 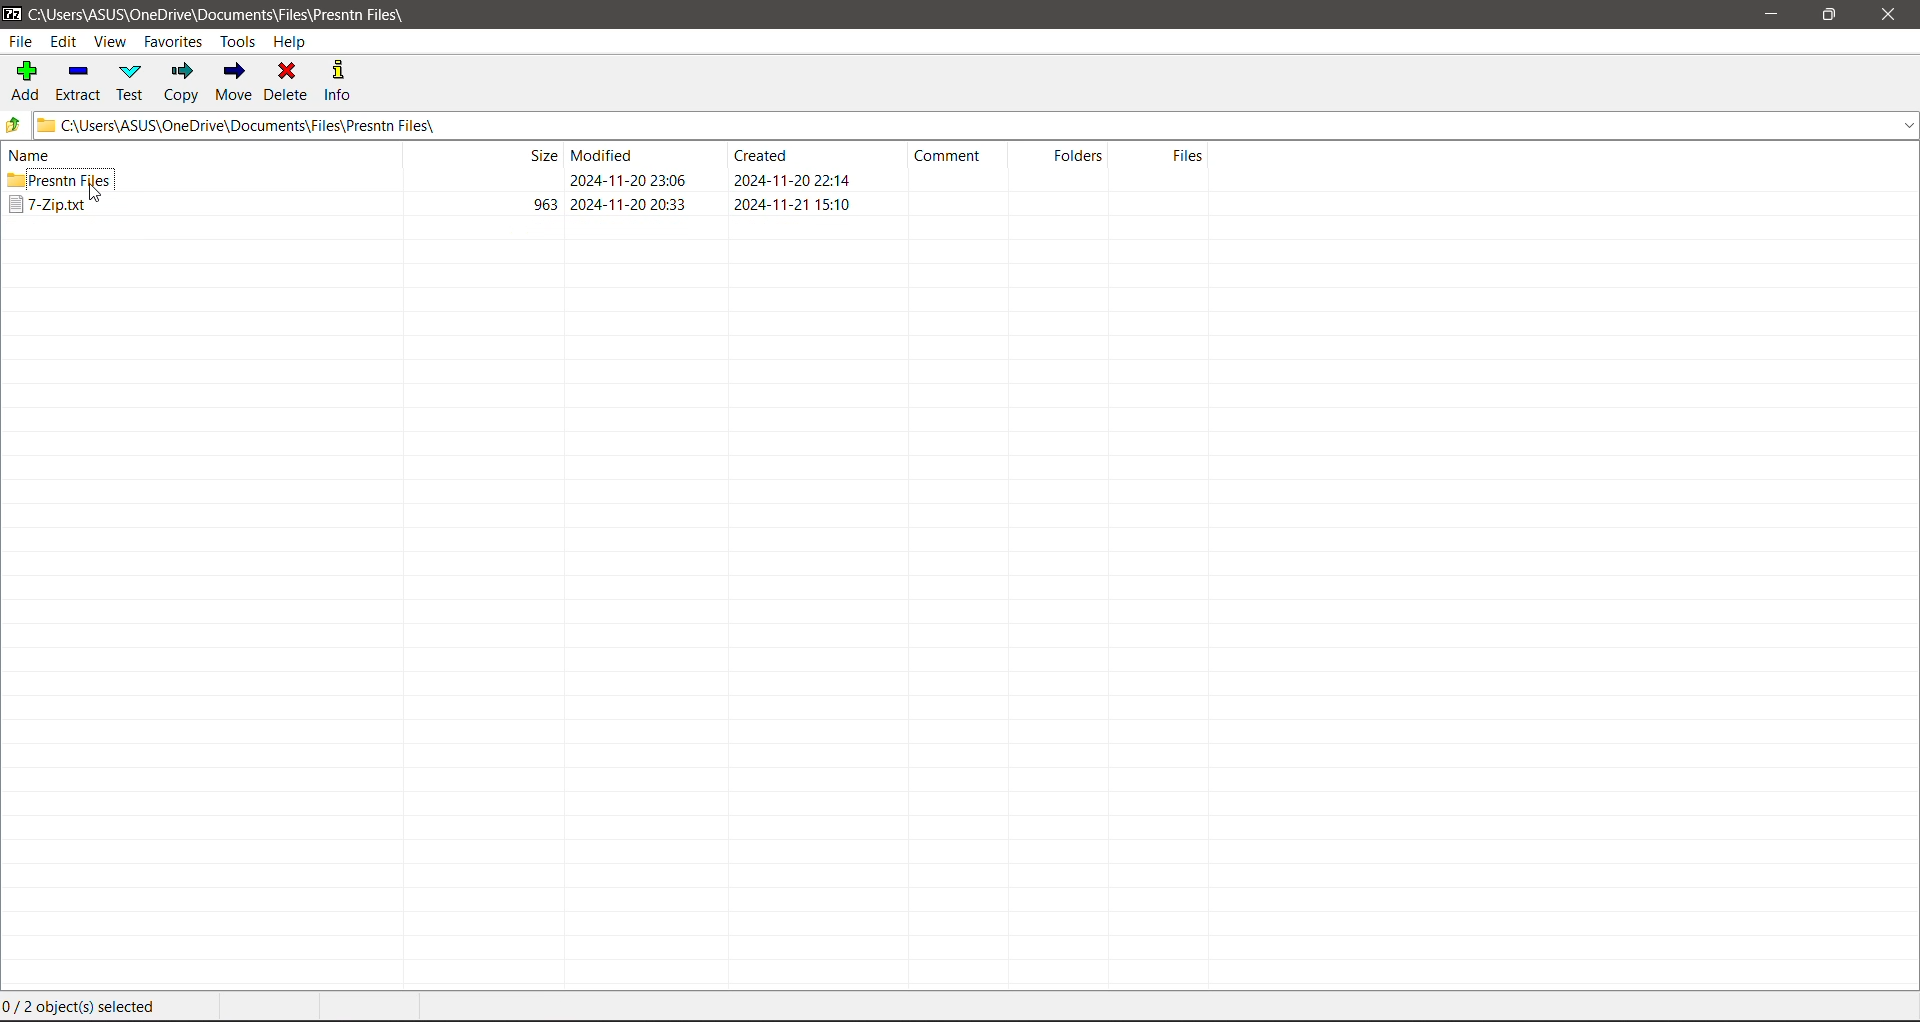 I want to click on File, so click(x=19, y=41).